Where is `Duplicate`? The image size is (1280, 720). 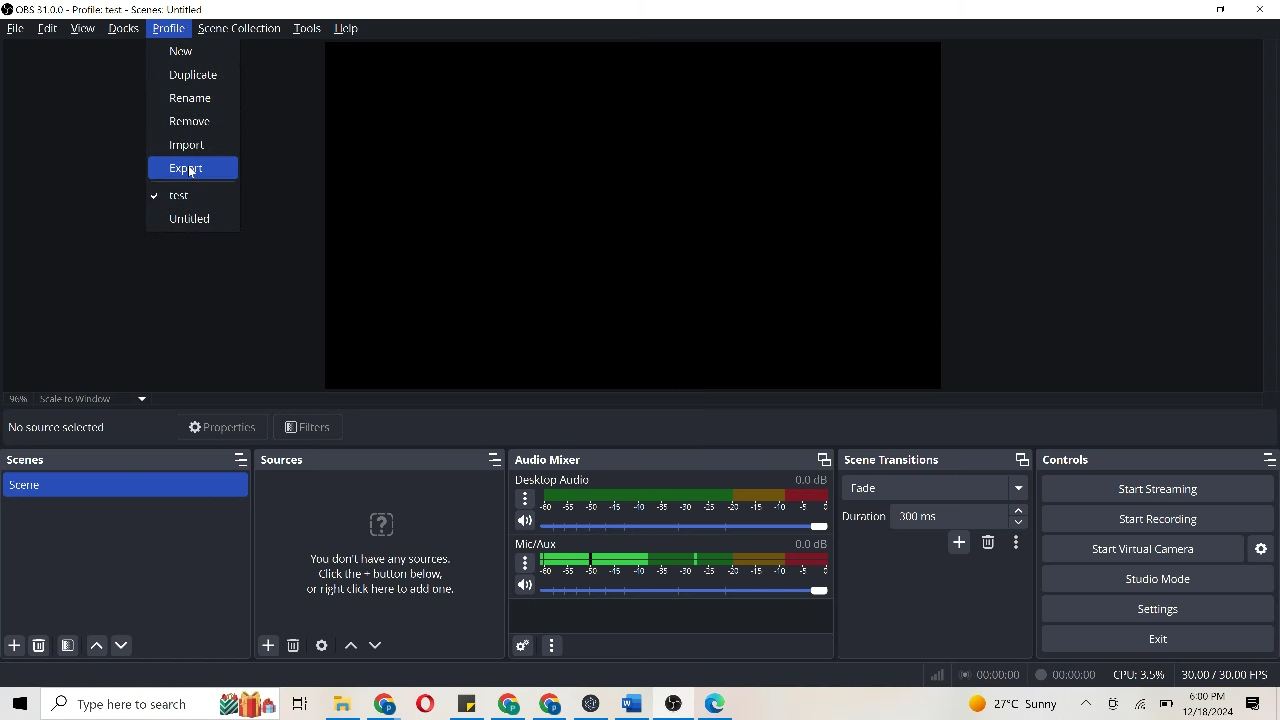 Duplicate is located at coordinates (194, 74).